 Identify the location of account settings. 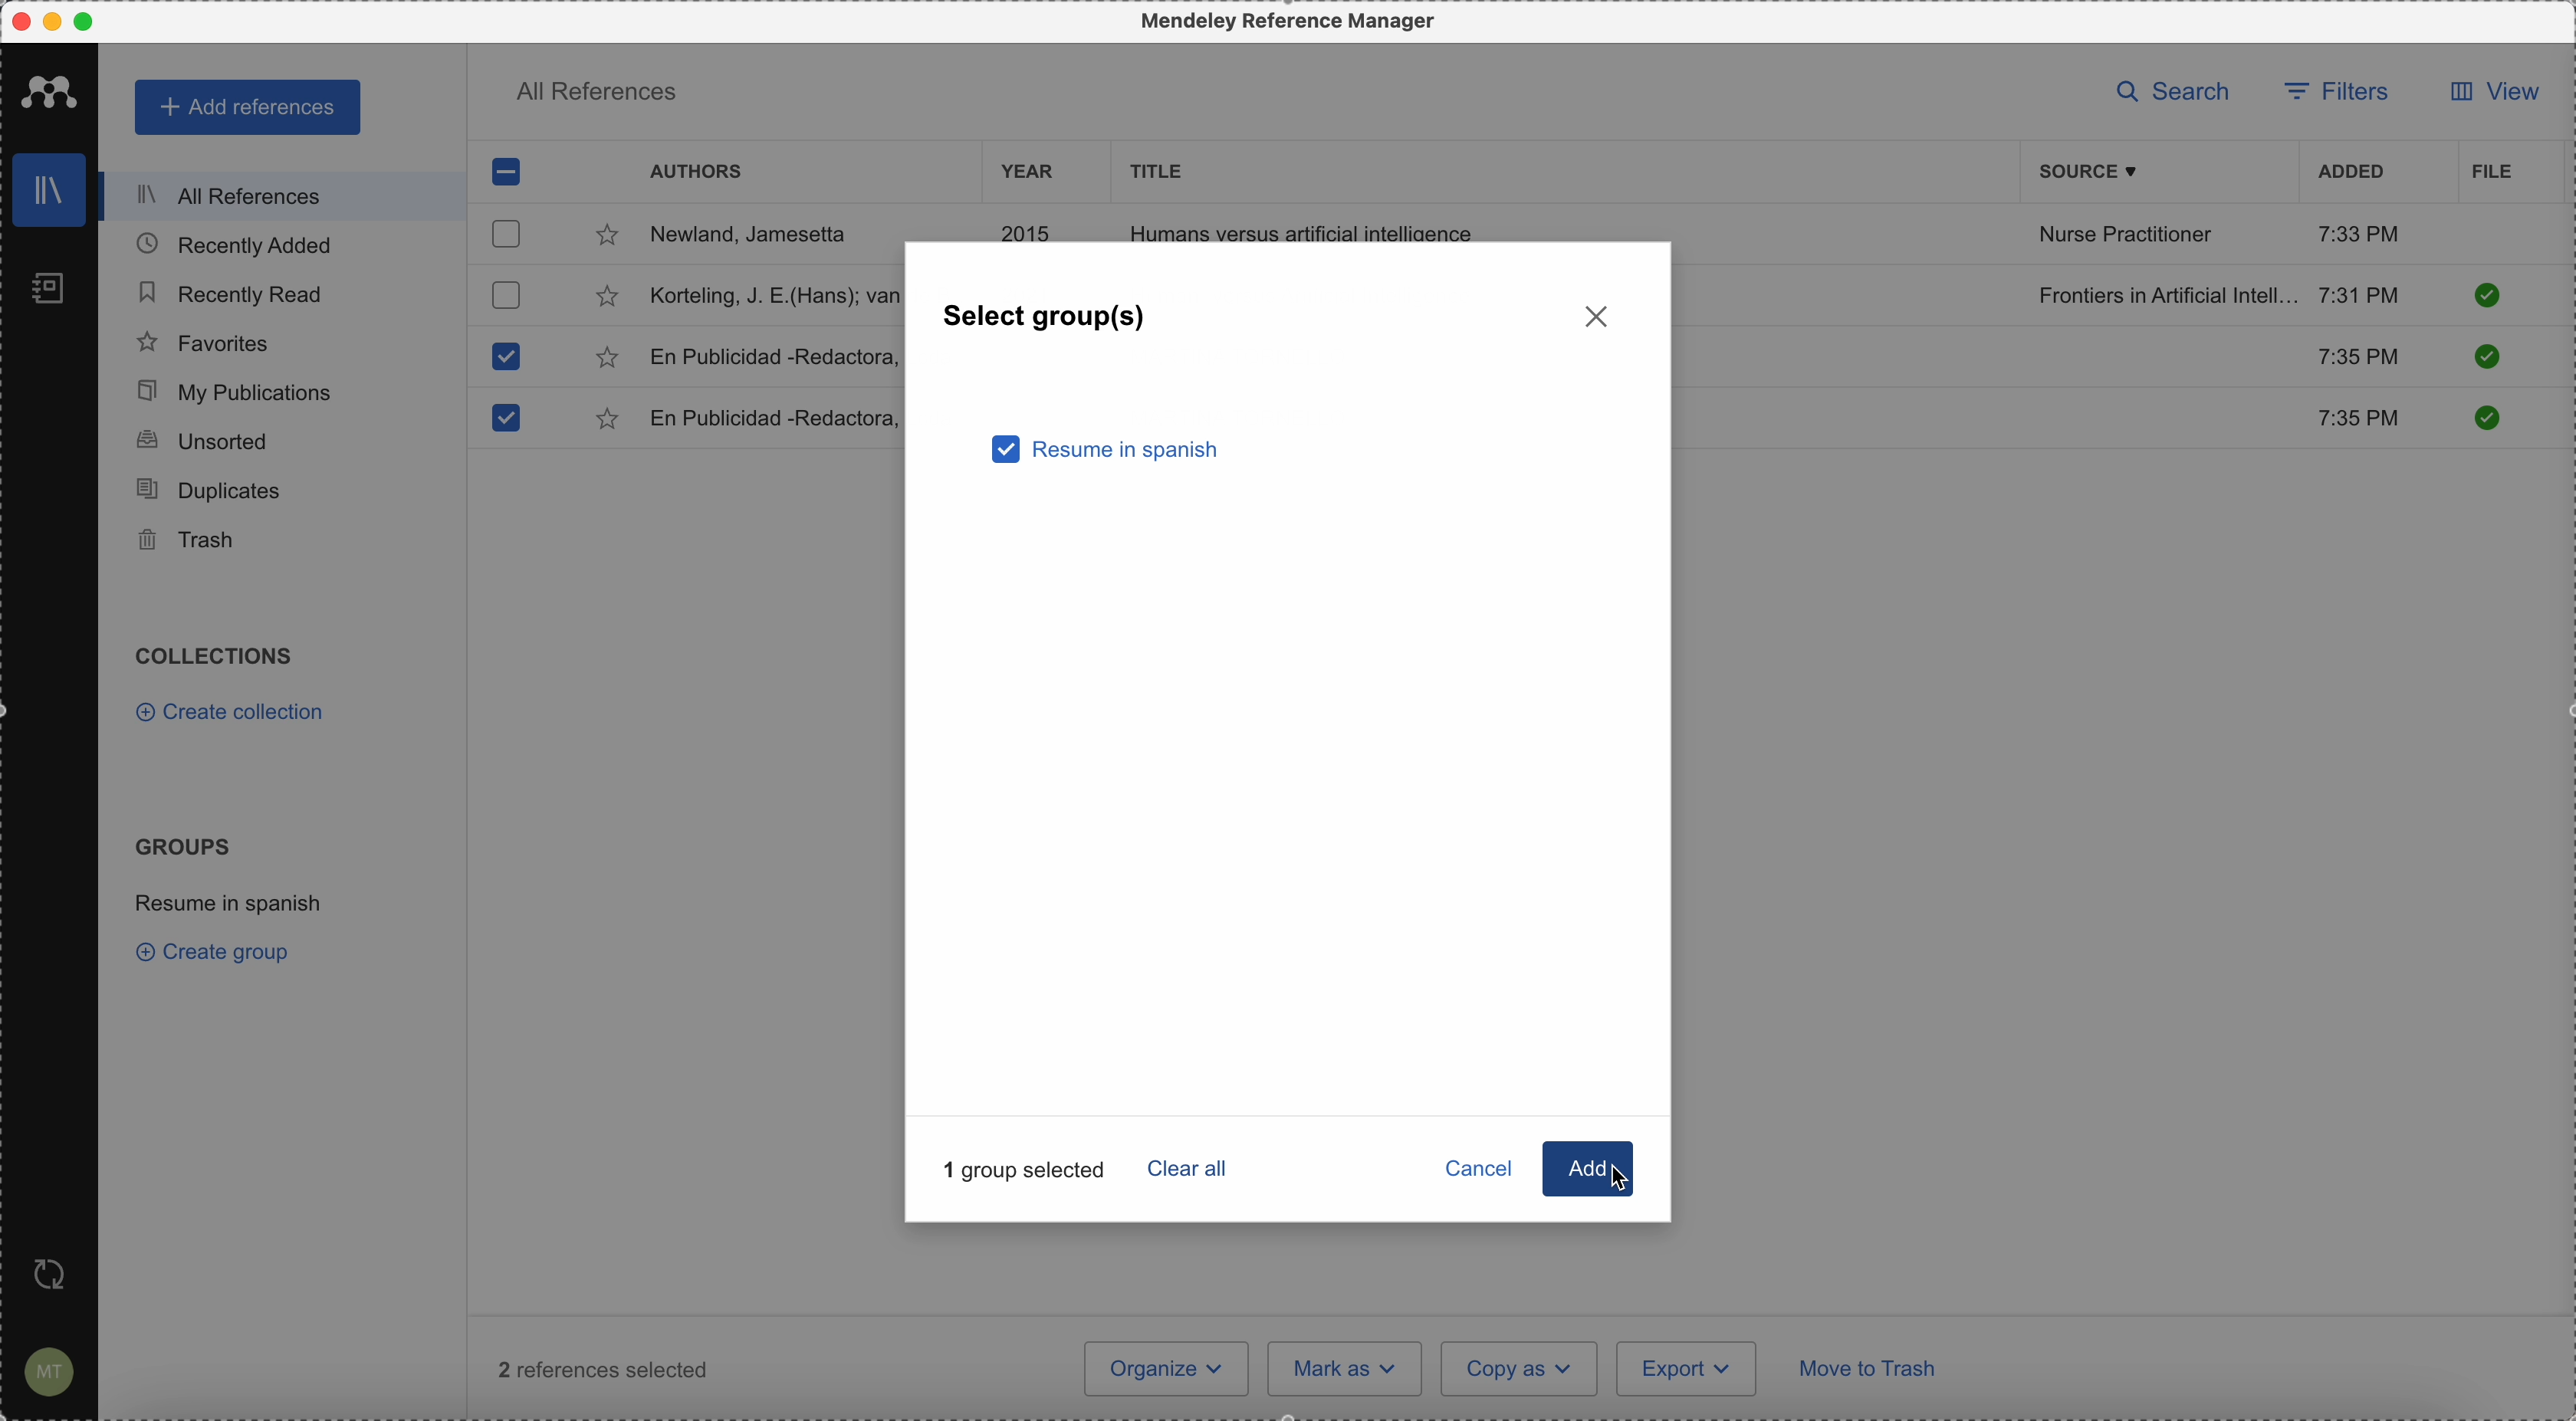
(45, 1373).